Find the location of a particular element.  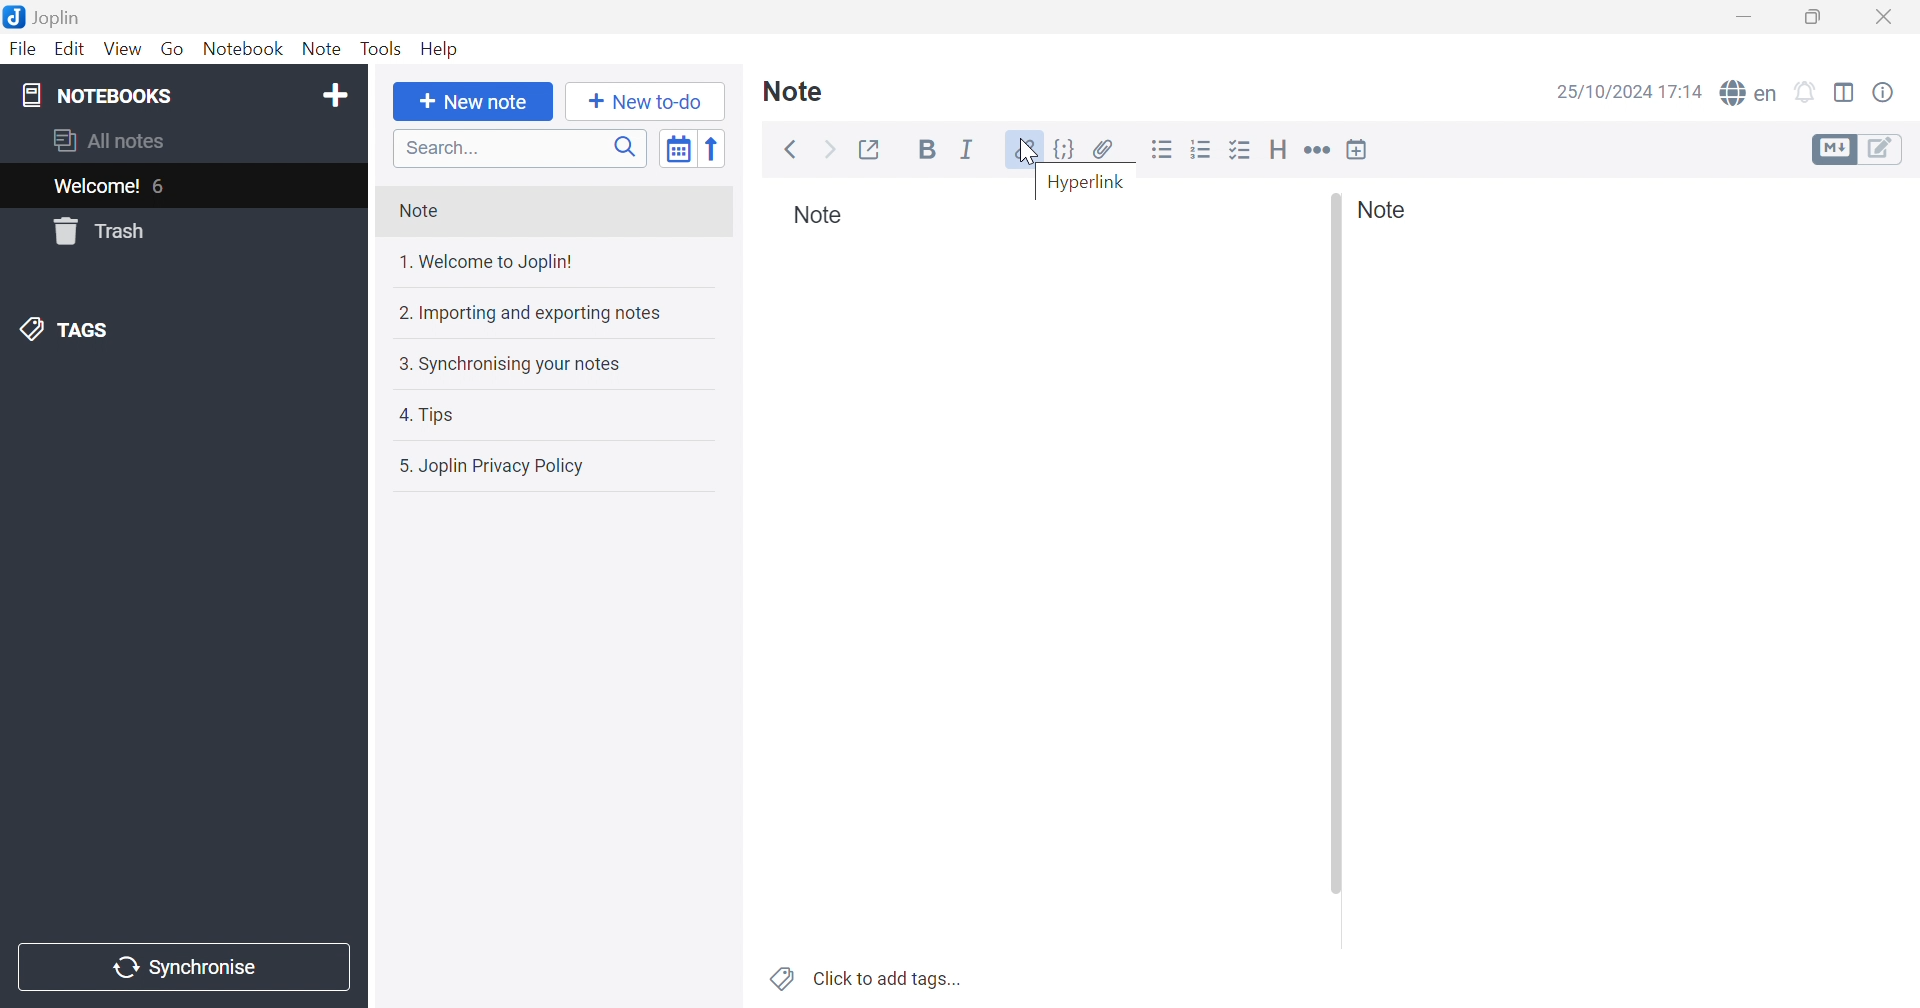

Click to add tags... is located at coordinates (868, 978).